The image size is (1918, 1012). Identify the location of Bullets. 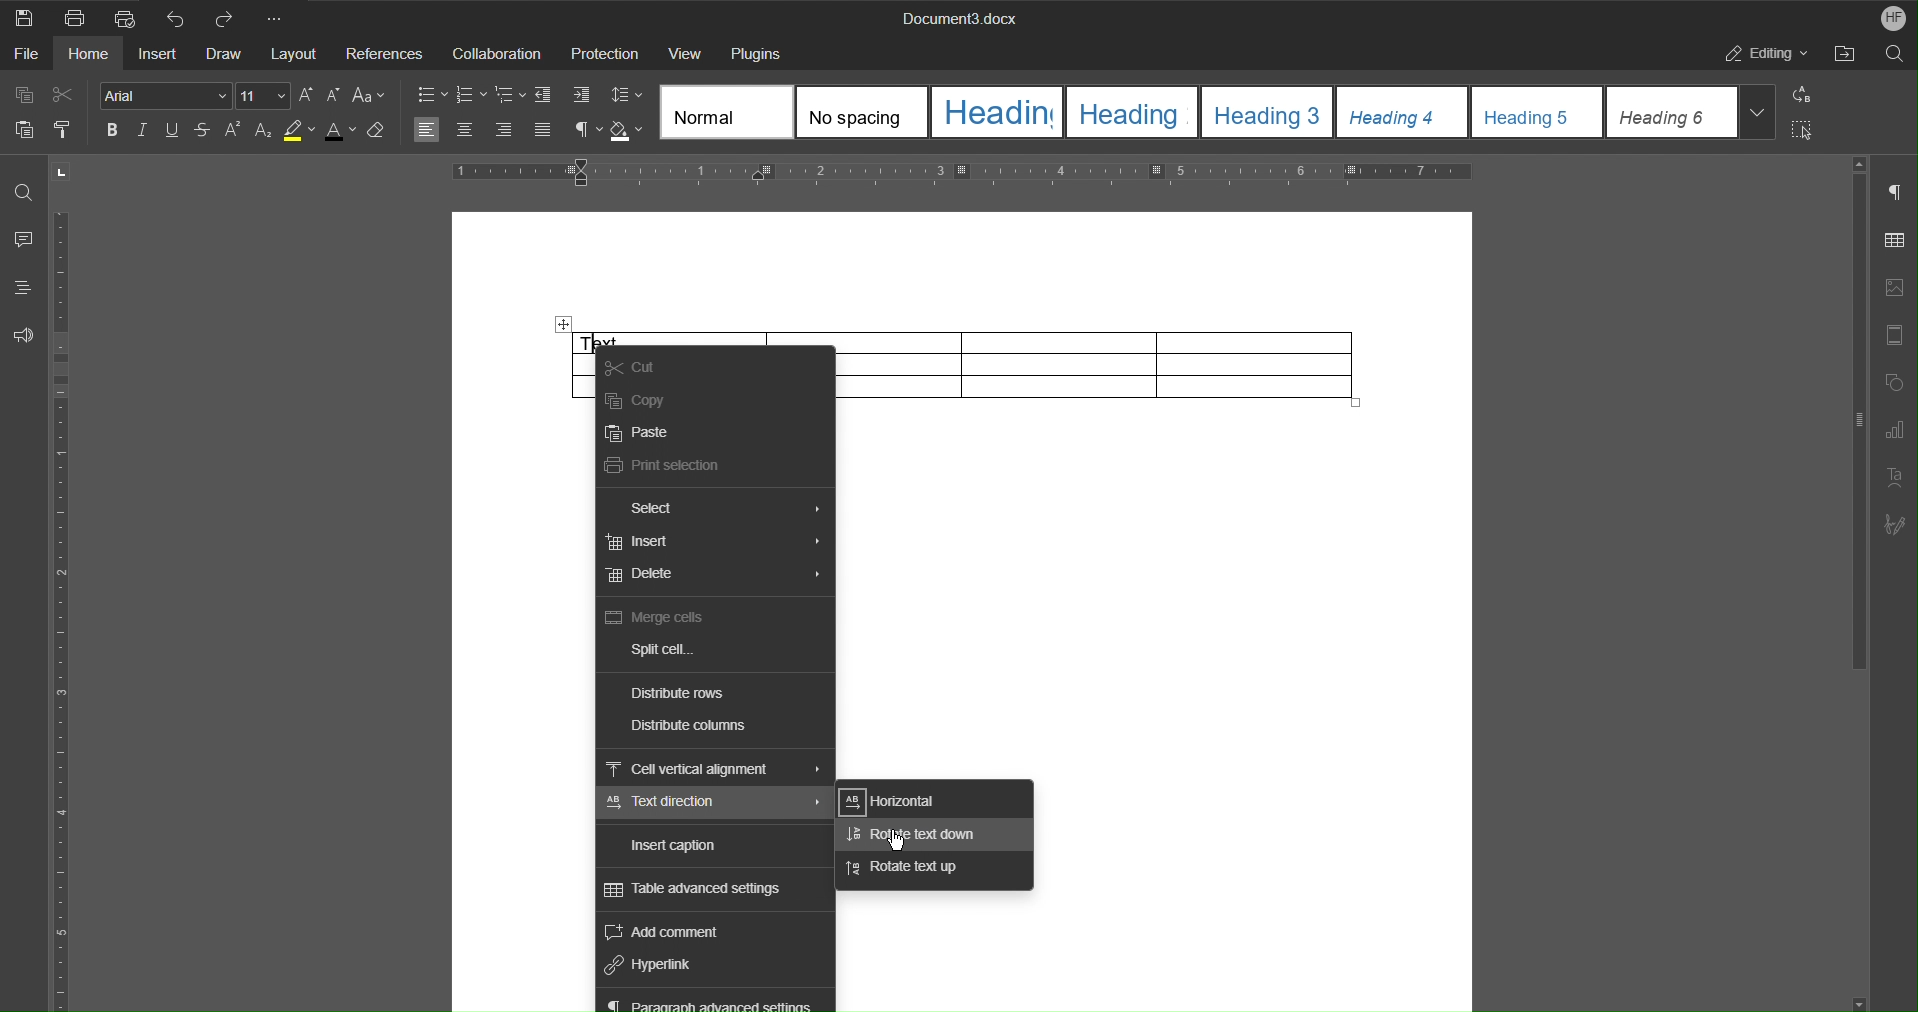
(430, 95).